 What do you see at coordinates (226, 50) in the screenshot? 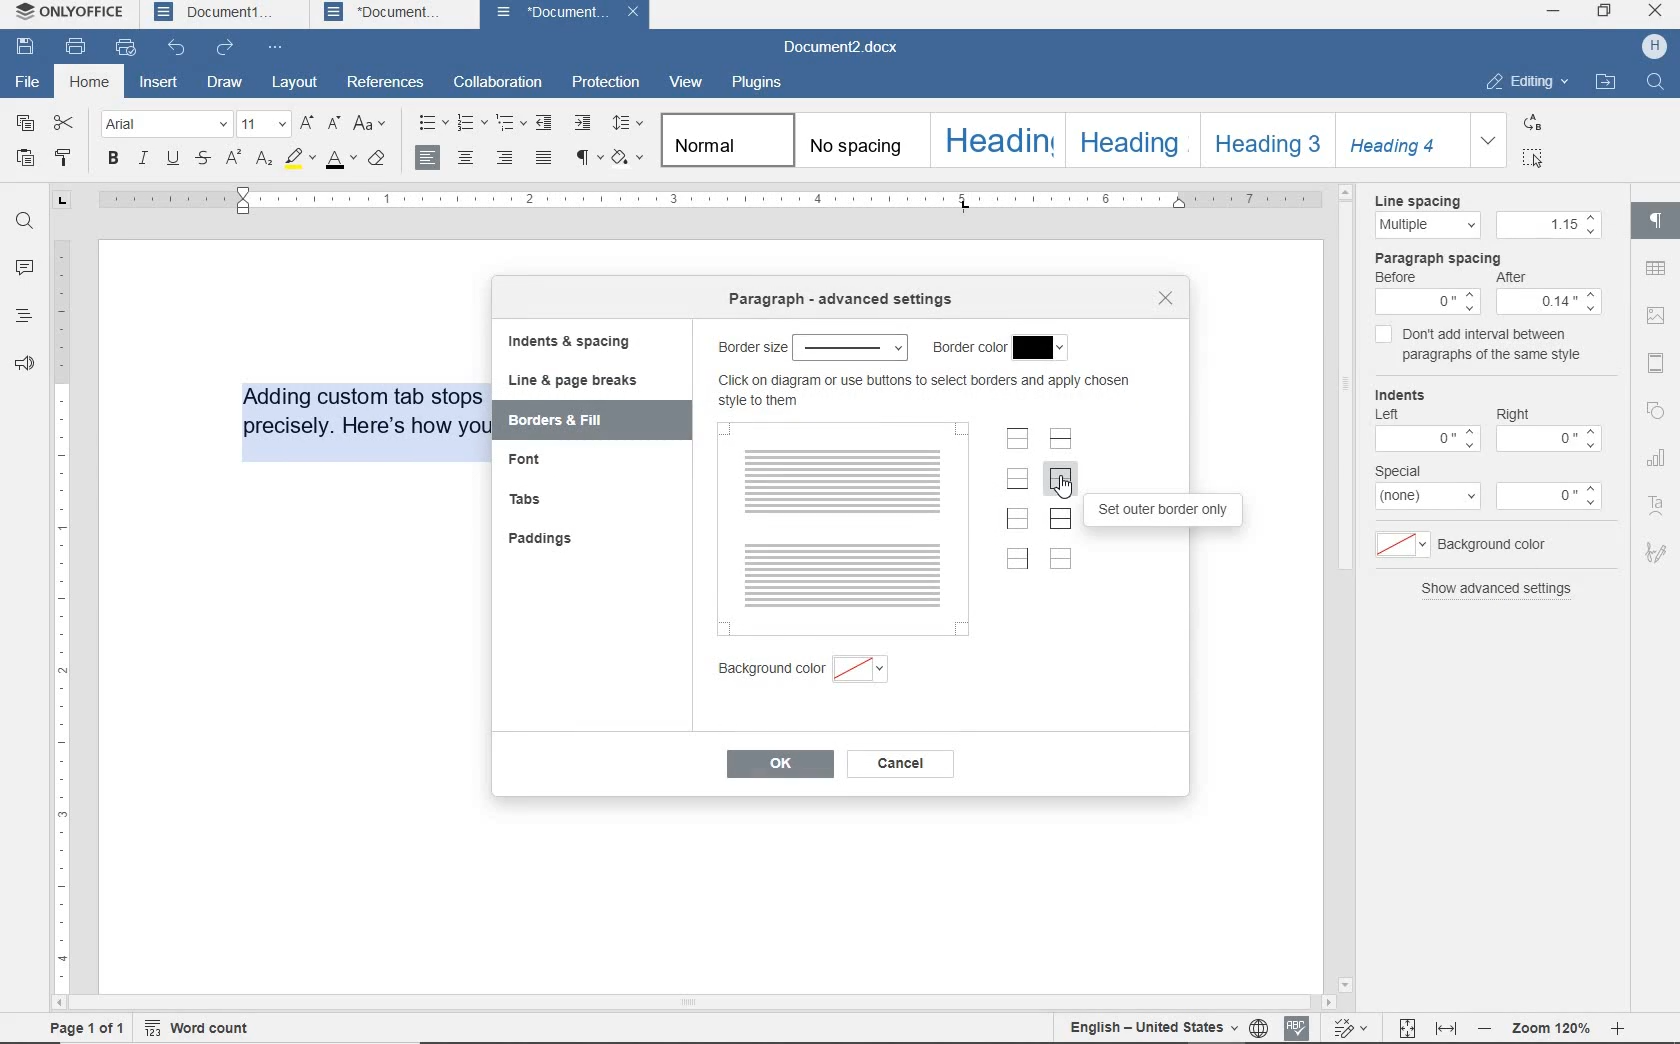
I see `redo` at bounding box center [226, 50].